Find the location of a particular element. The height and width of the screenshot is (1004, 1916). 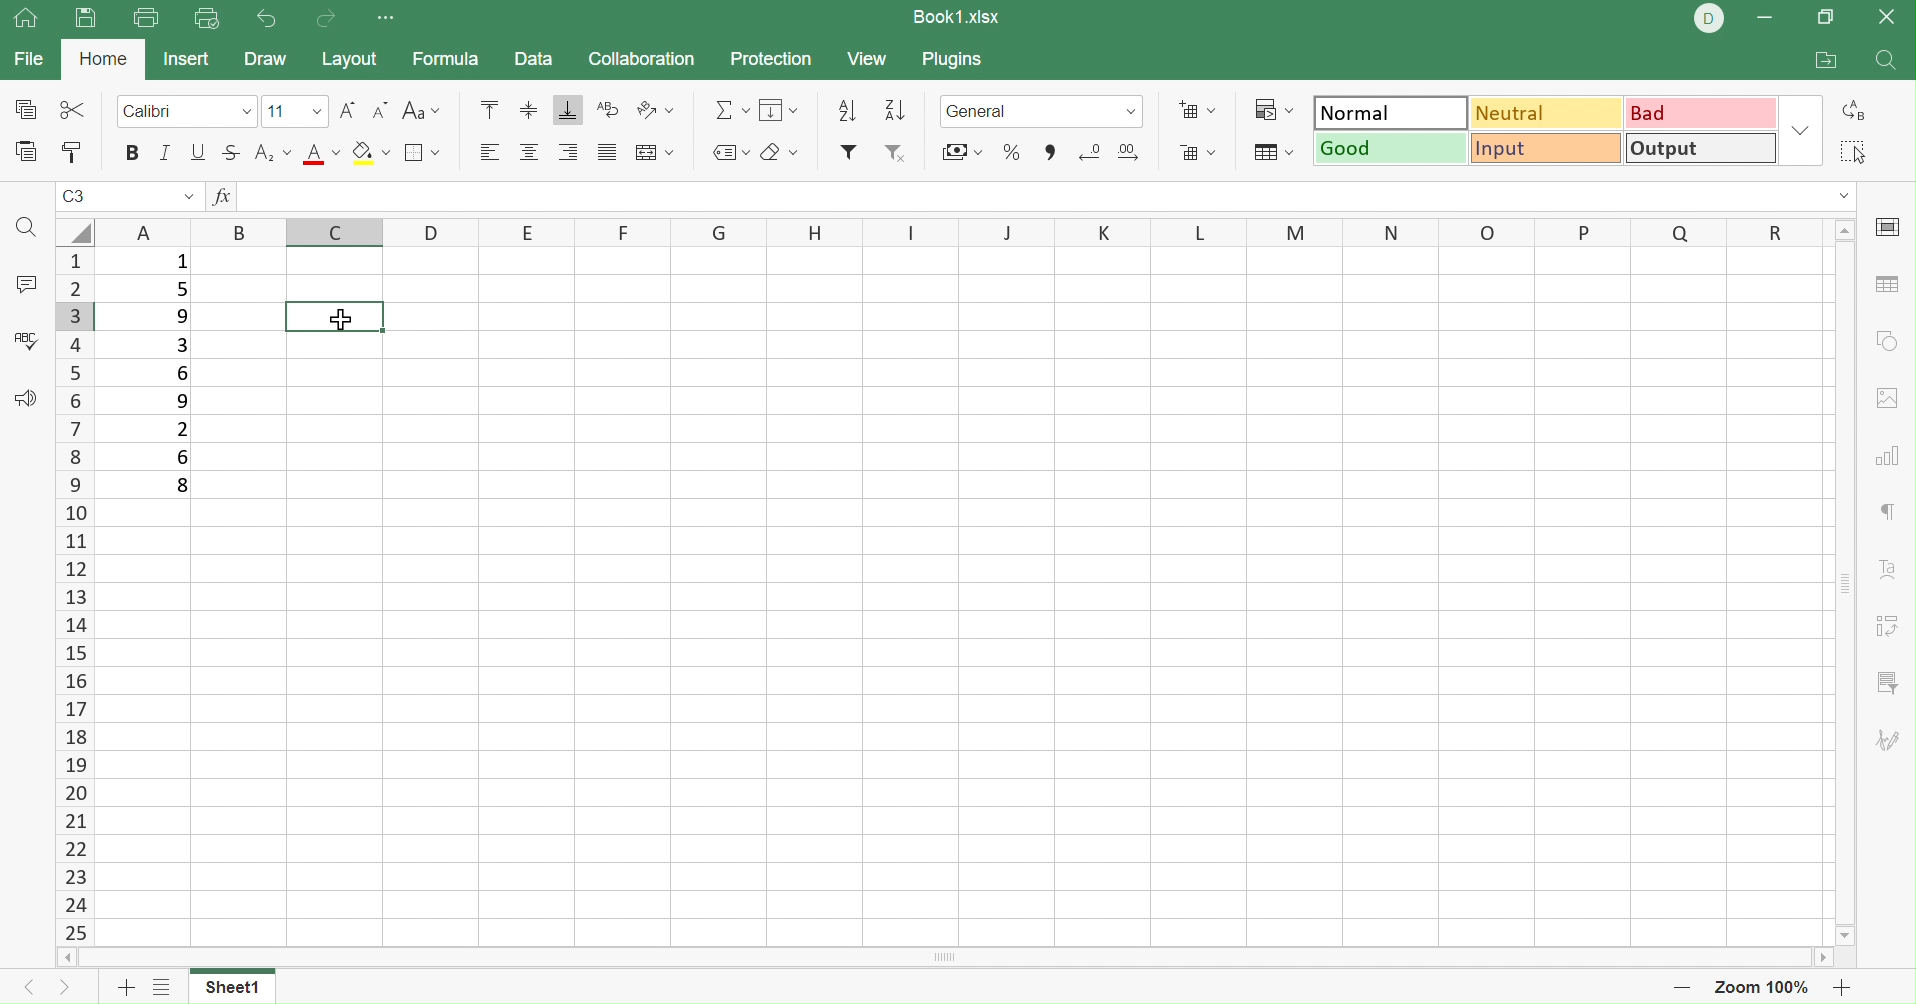

6 is located at coordinates (183, 457).